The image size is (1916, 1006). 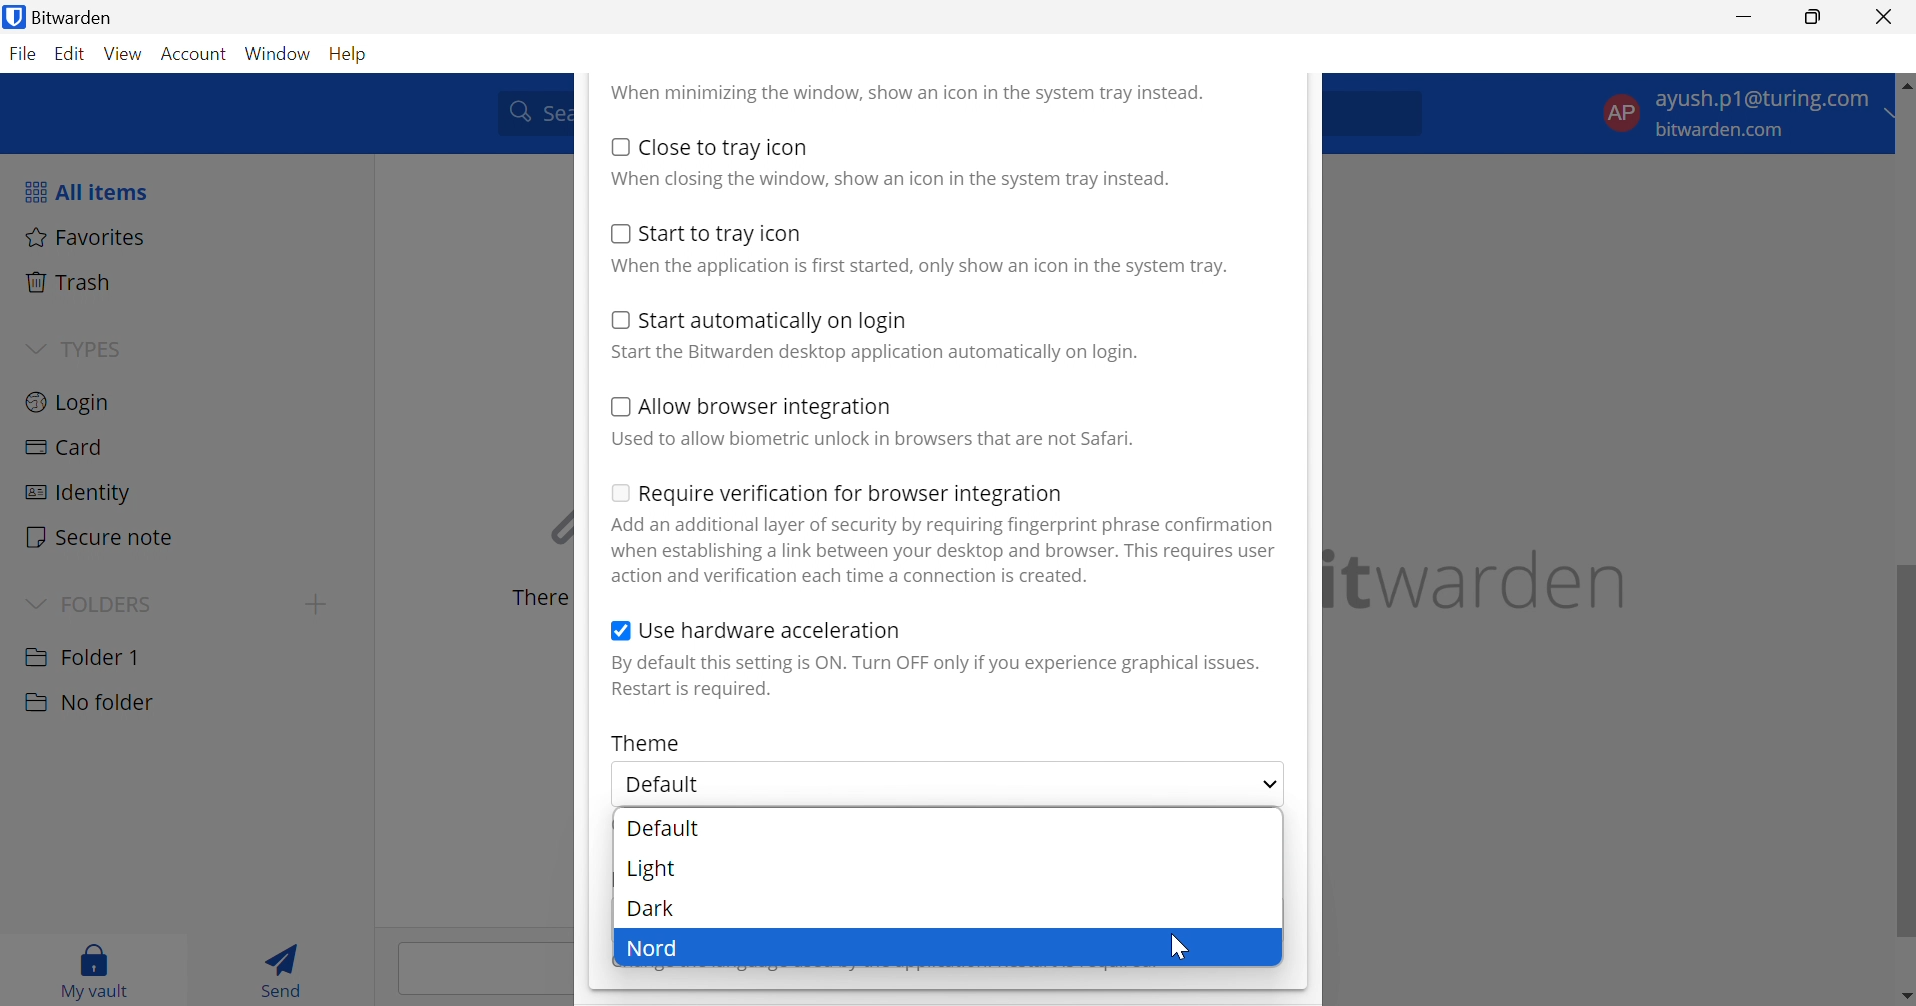 I want to click on Default, so click(x=664, y=828).